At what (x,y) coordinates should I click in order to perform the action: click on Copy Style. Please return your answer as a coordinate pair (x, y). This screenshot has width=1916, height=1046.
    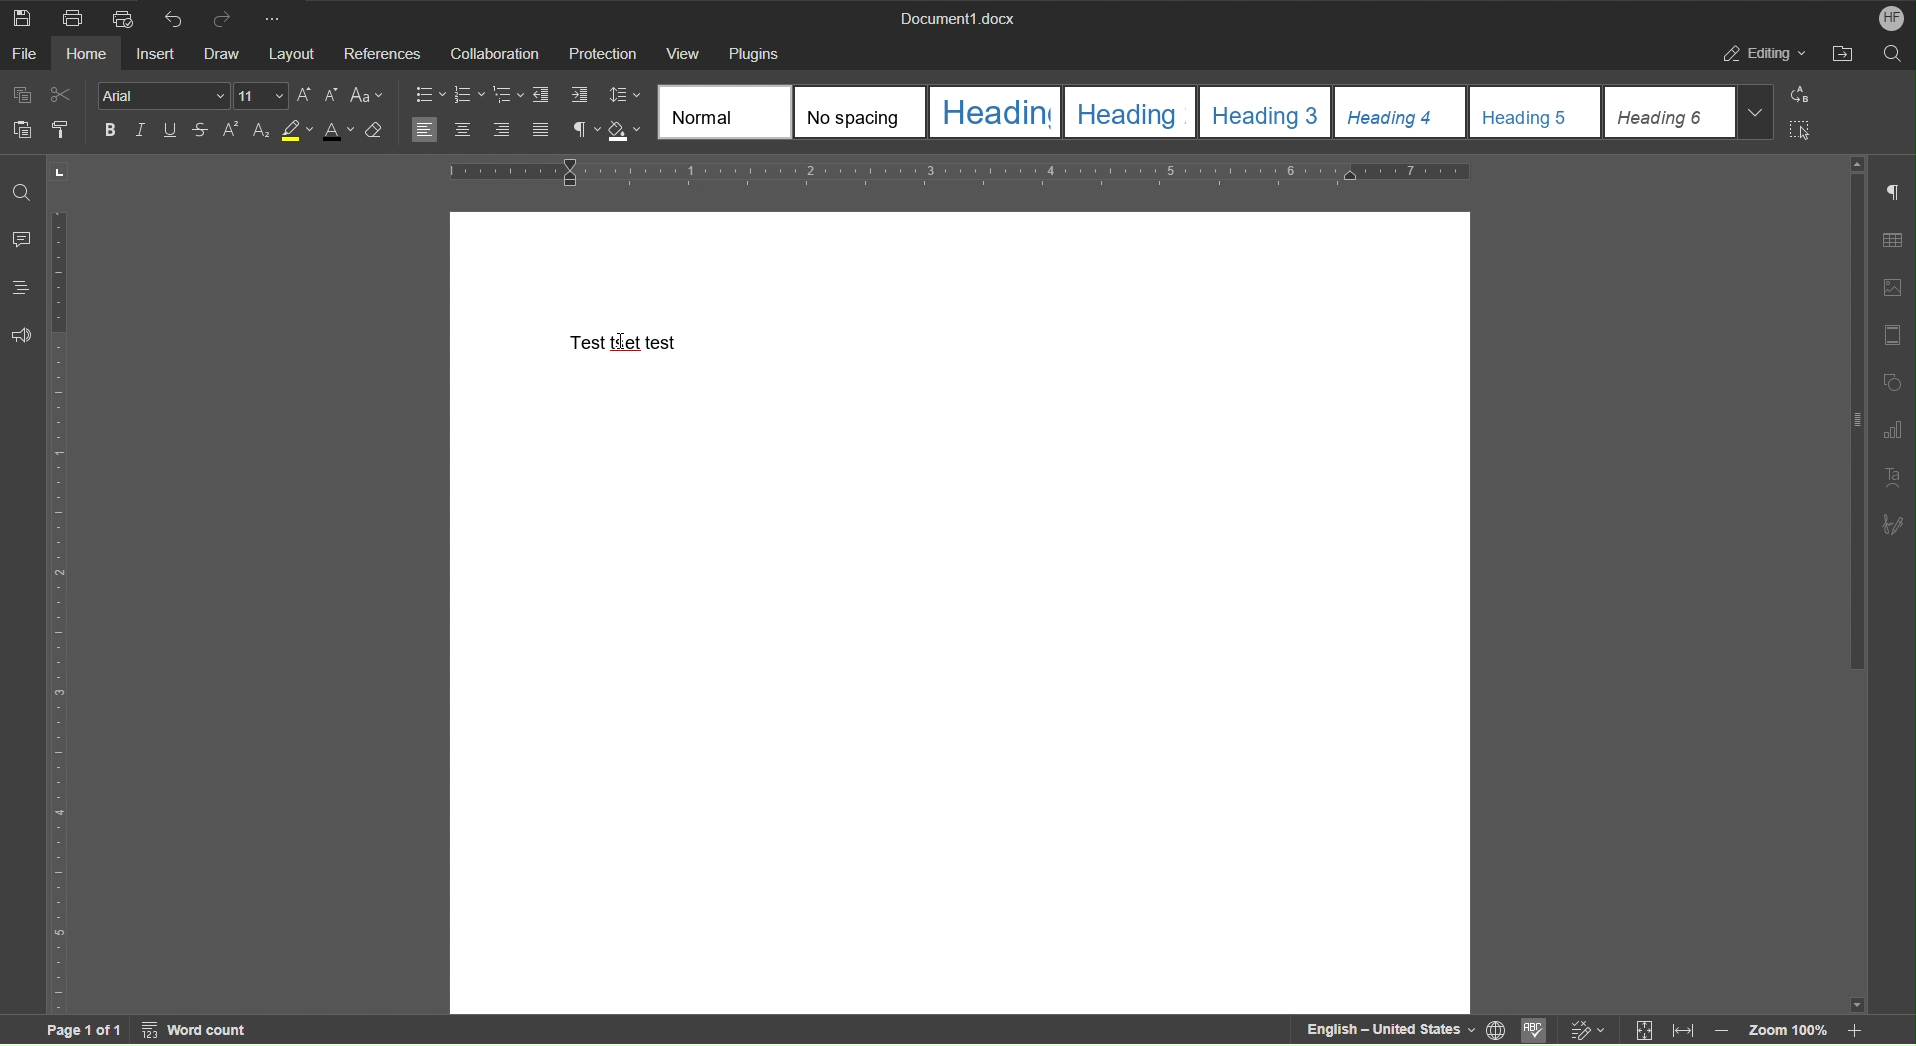
    Looking at the image, I should click on (58, 128).